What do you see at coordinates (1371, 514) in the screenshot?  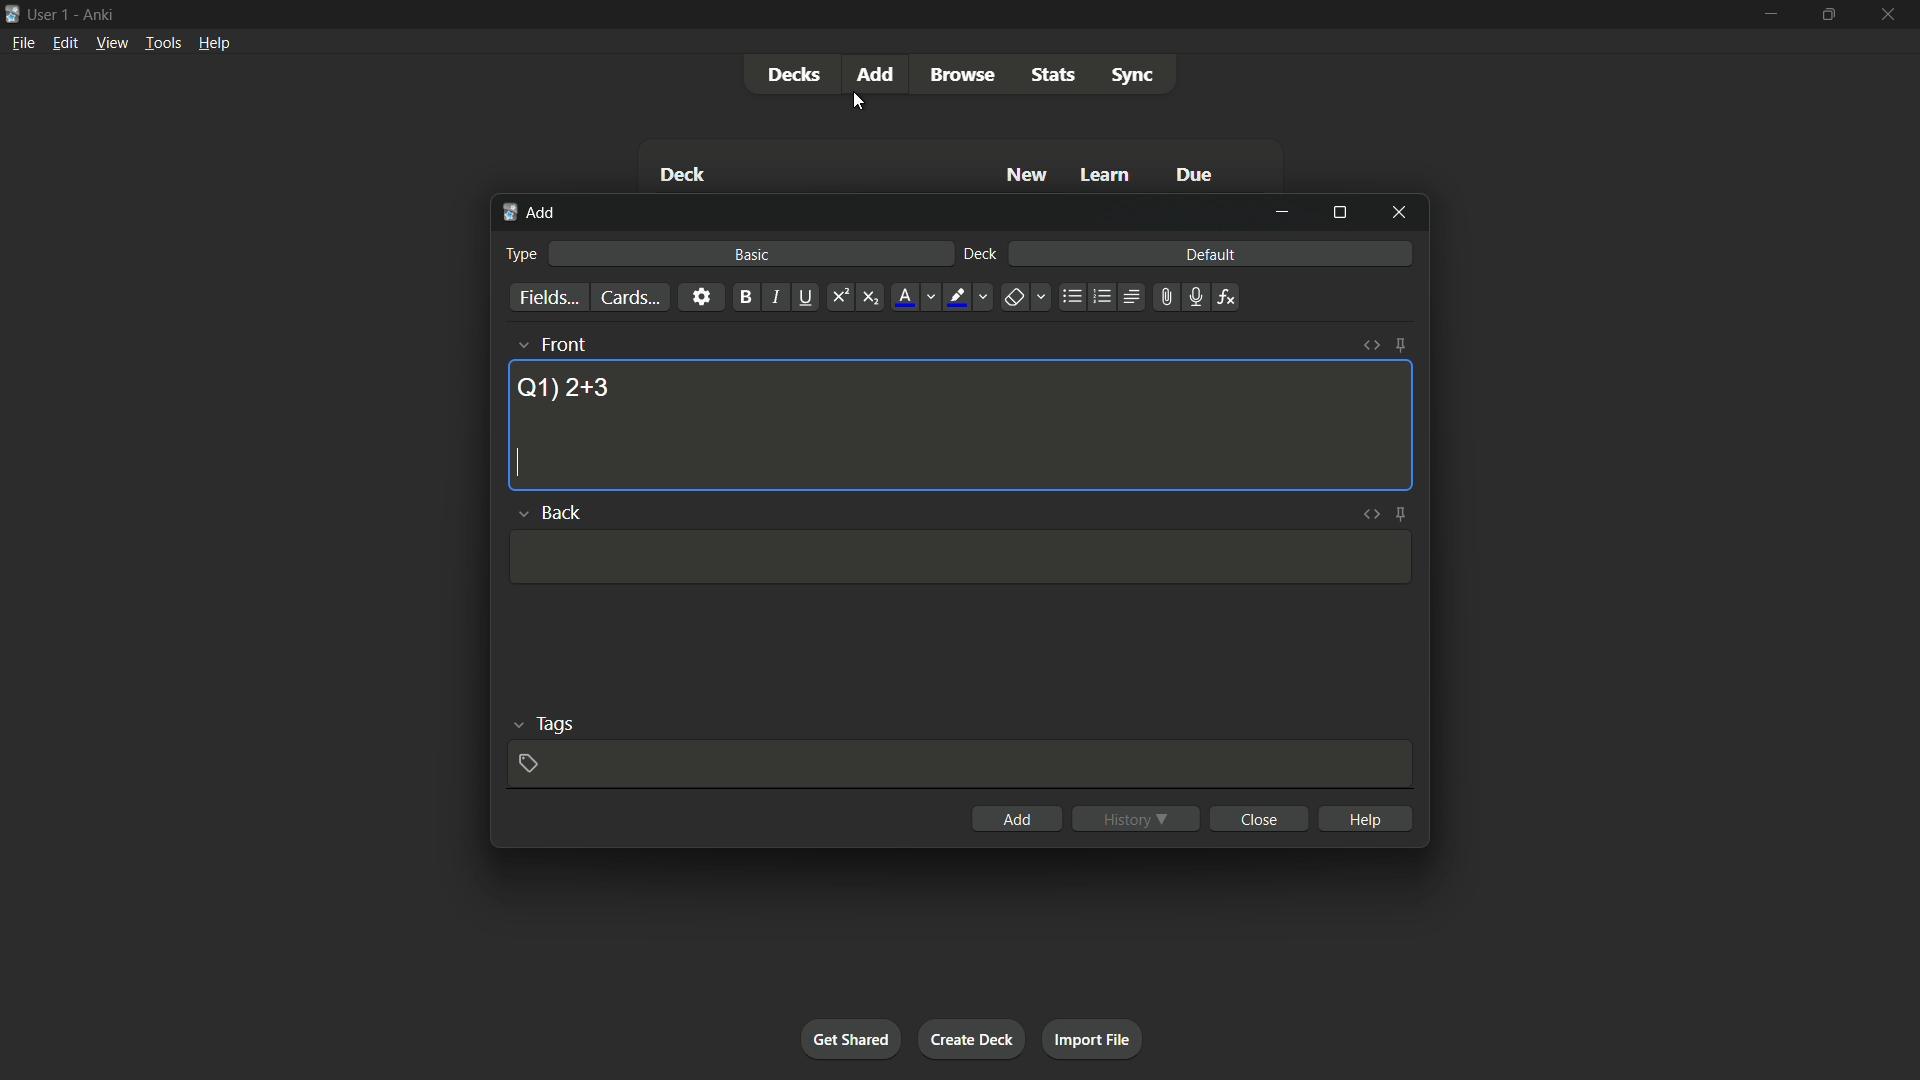 I see `toggle html editor` at bounding box center [1371, 514].